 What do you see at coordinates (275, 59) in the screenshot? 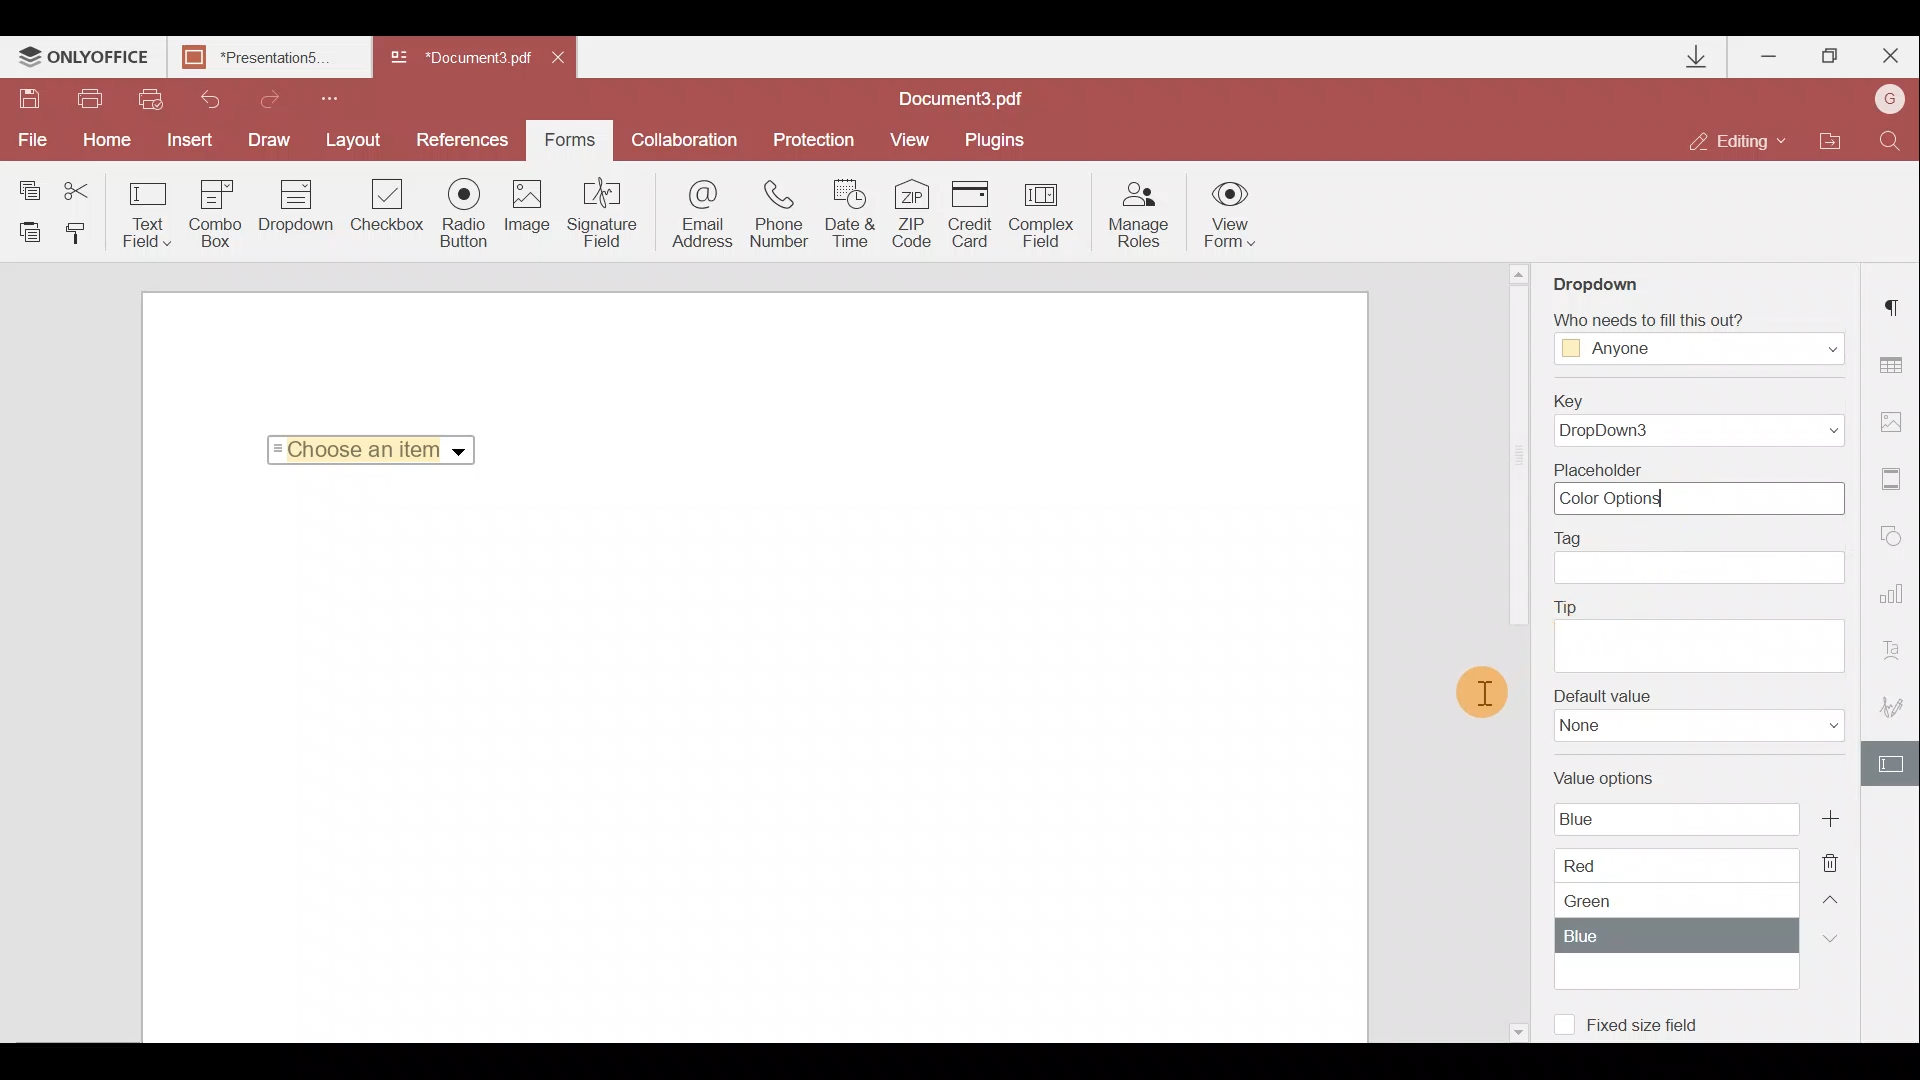
I see `Document name` at bounding box center [275, 59].